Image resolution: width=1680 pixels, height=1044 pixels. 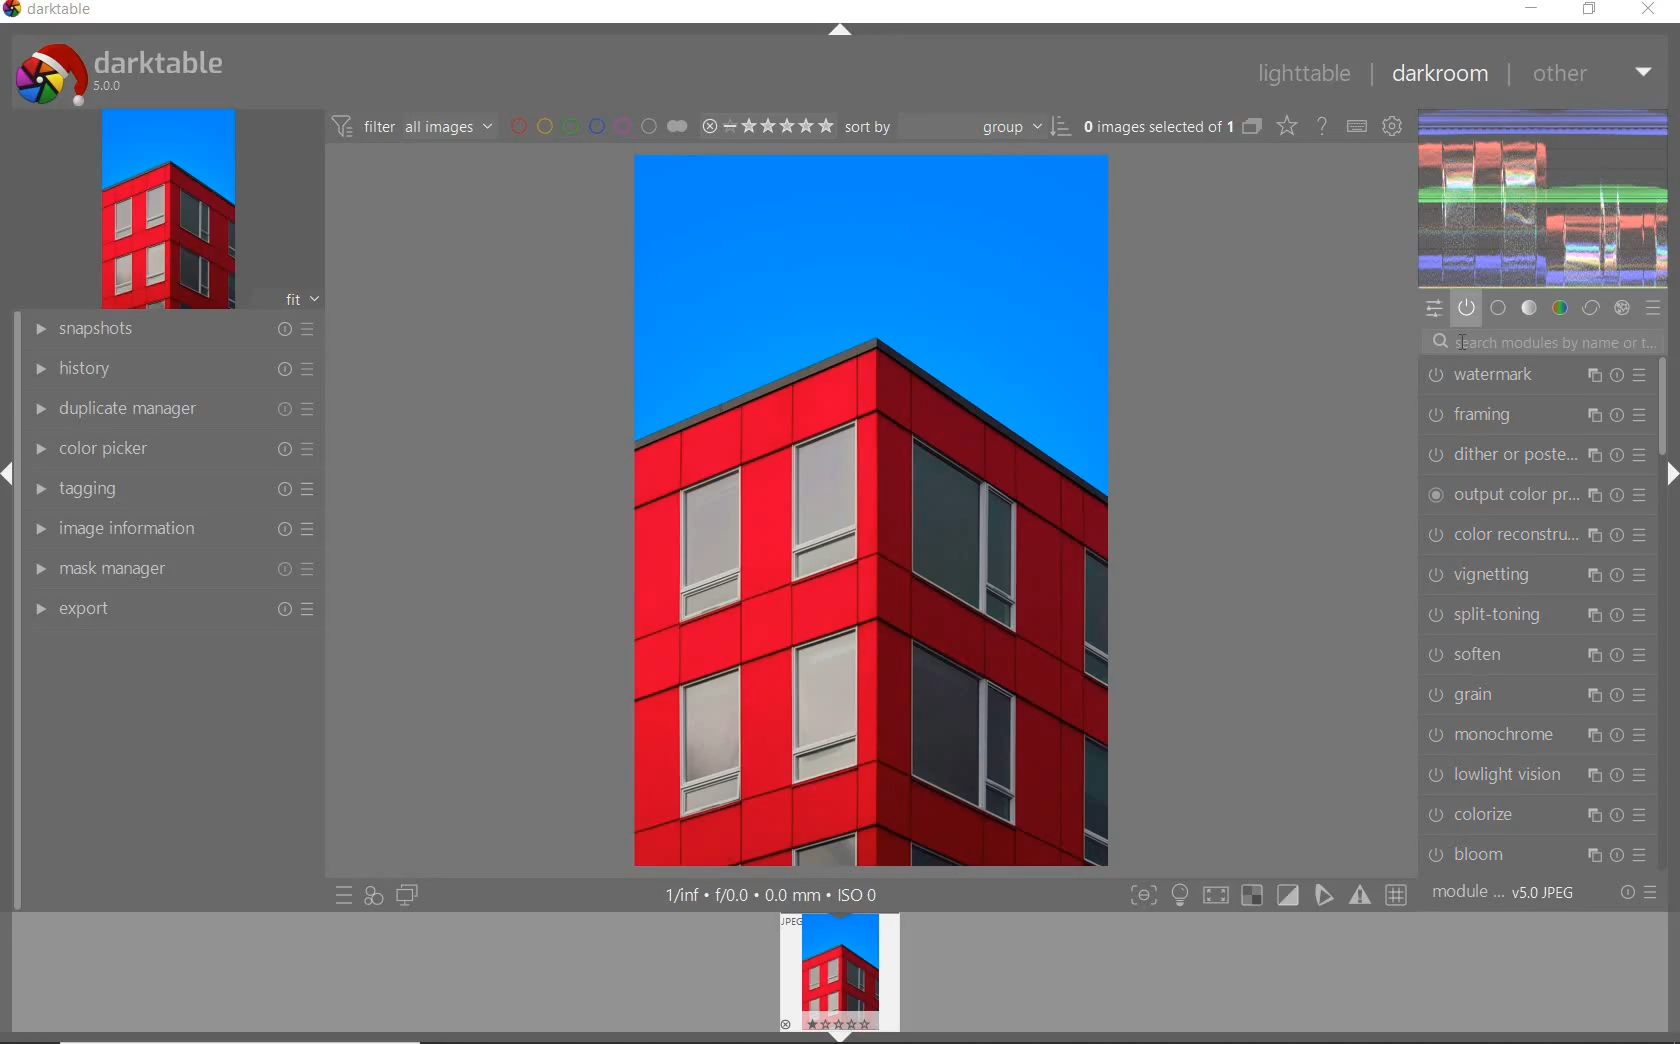 I want to click on tagging, so click(x=170, y=491).